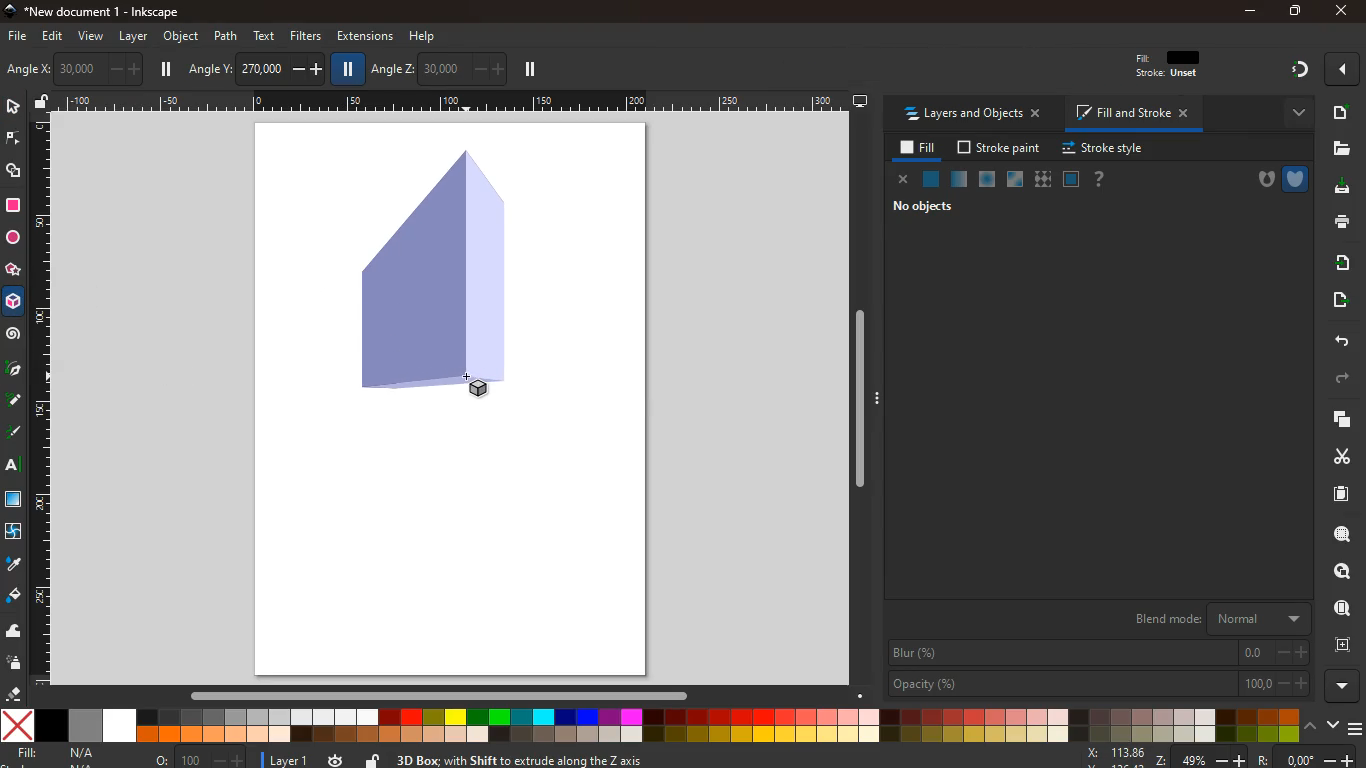 The width and height of the screenshot is (1366, 768). I want to click on object, so click(181, 36).